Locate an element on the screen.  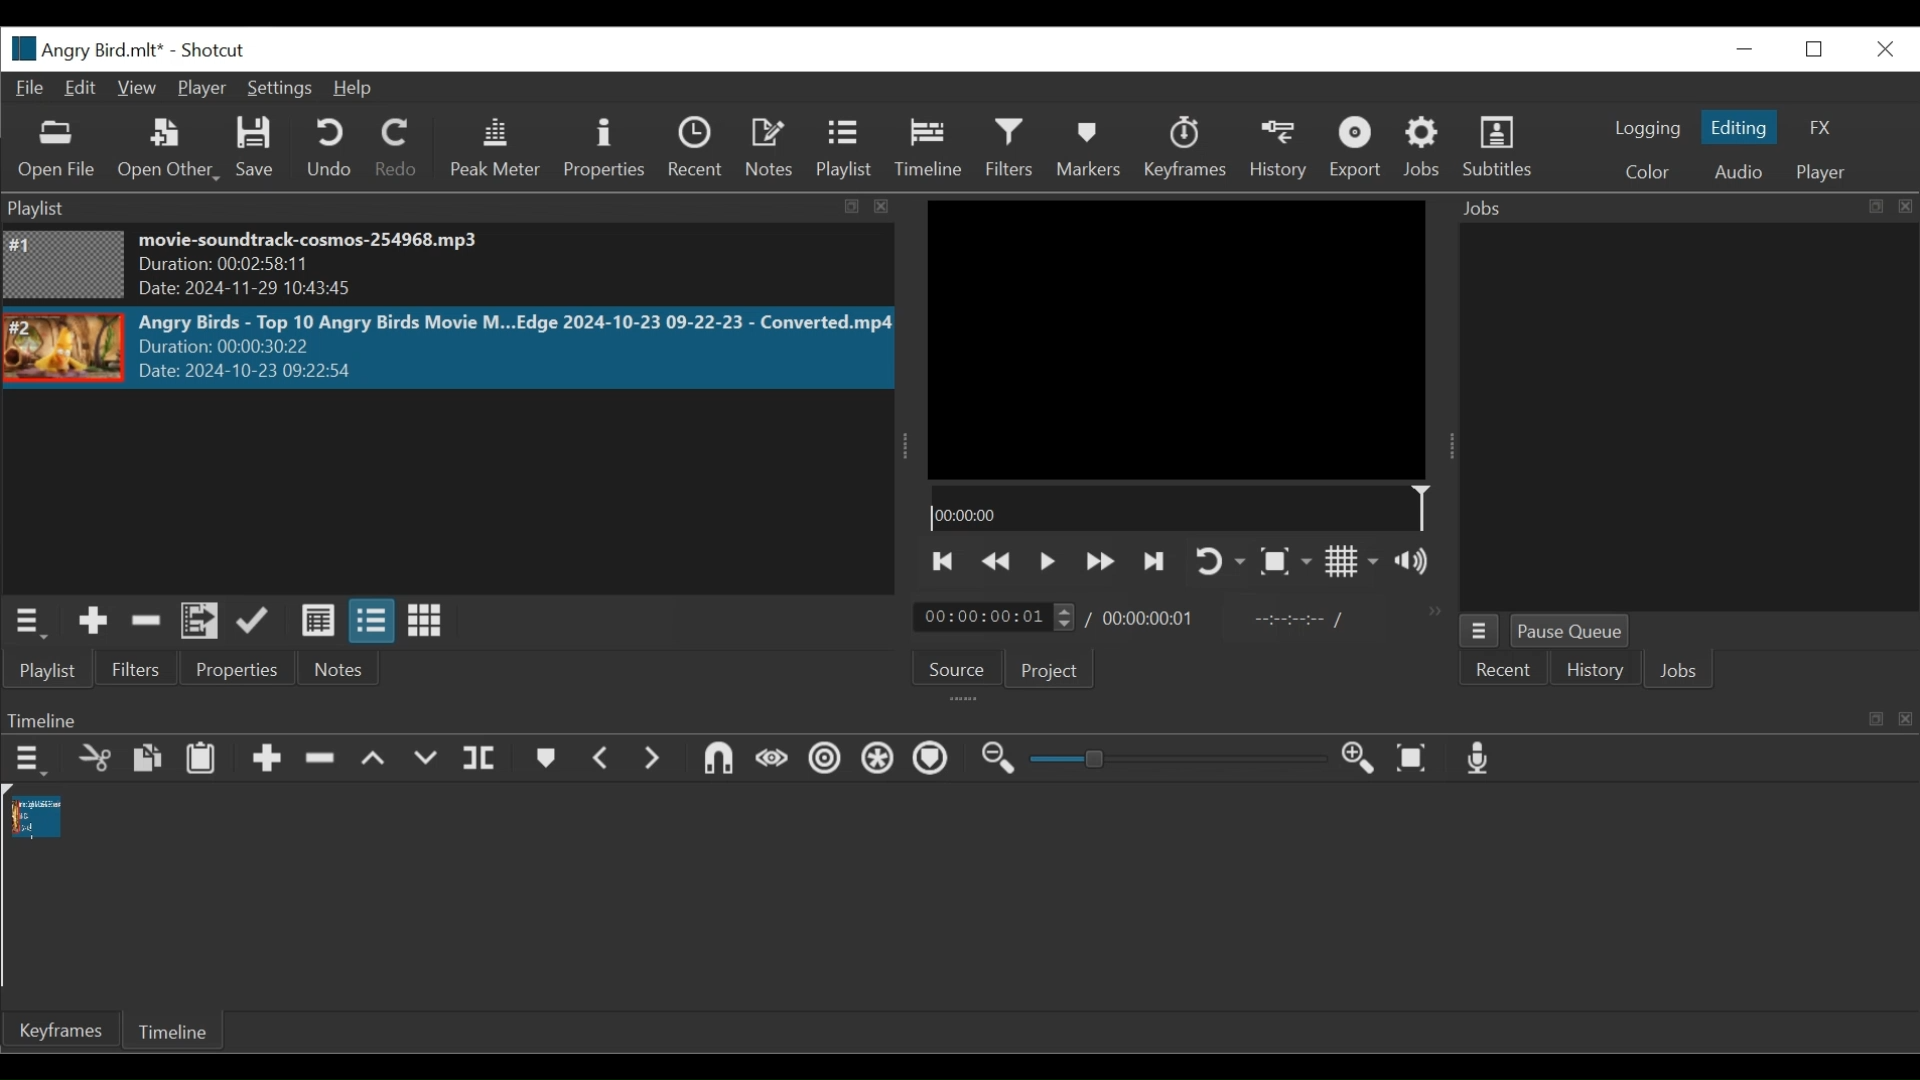
Cut is located at coordinates (94, 759).